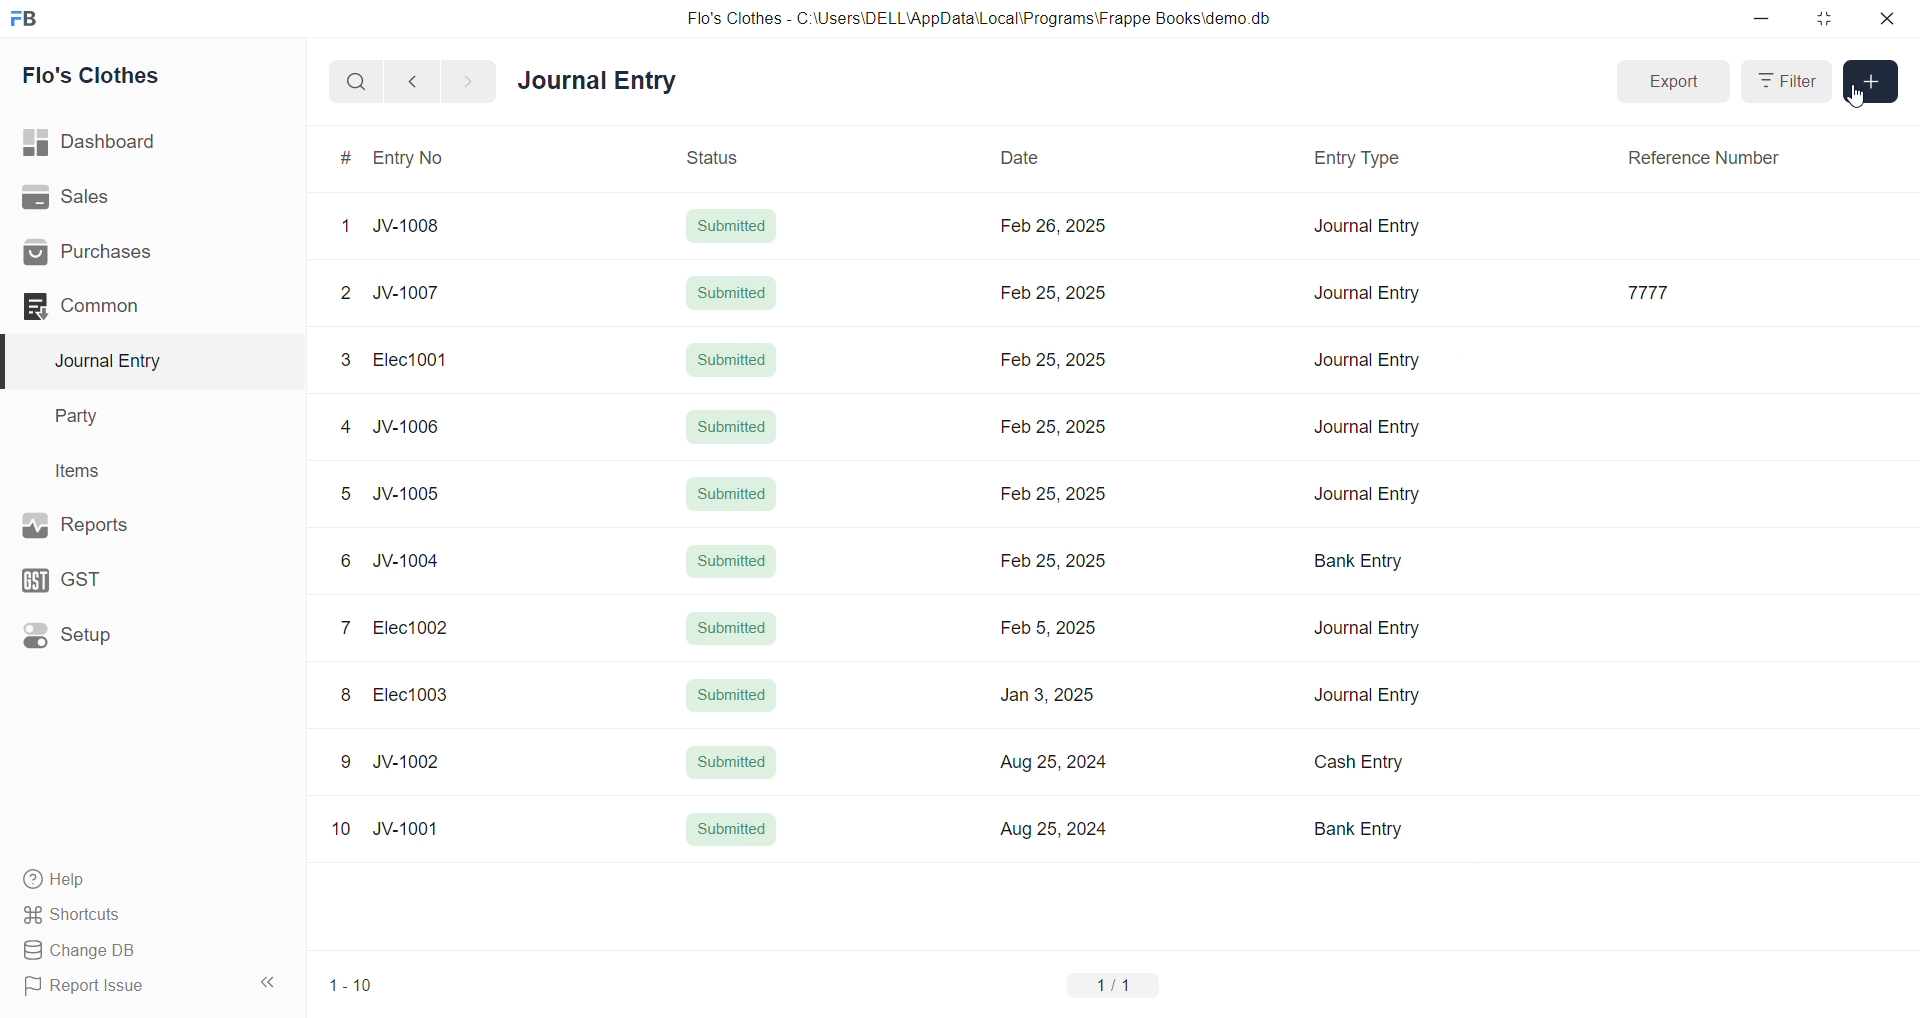  Describe the element at coordinates (1058, 559) in the screenshot. I see `Feb 25, 2025` at that location.